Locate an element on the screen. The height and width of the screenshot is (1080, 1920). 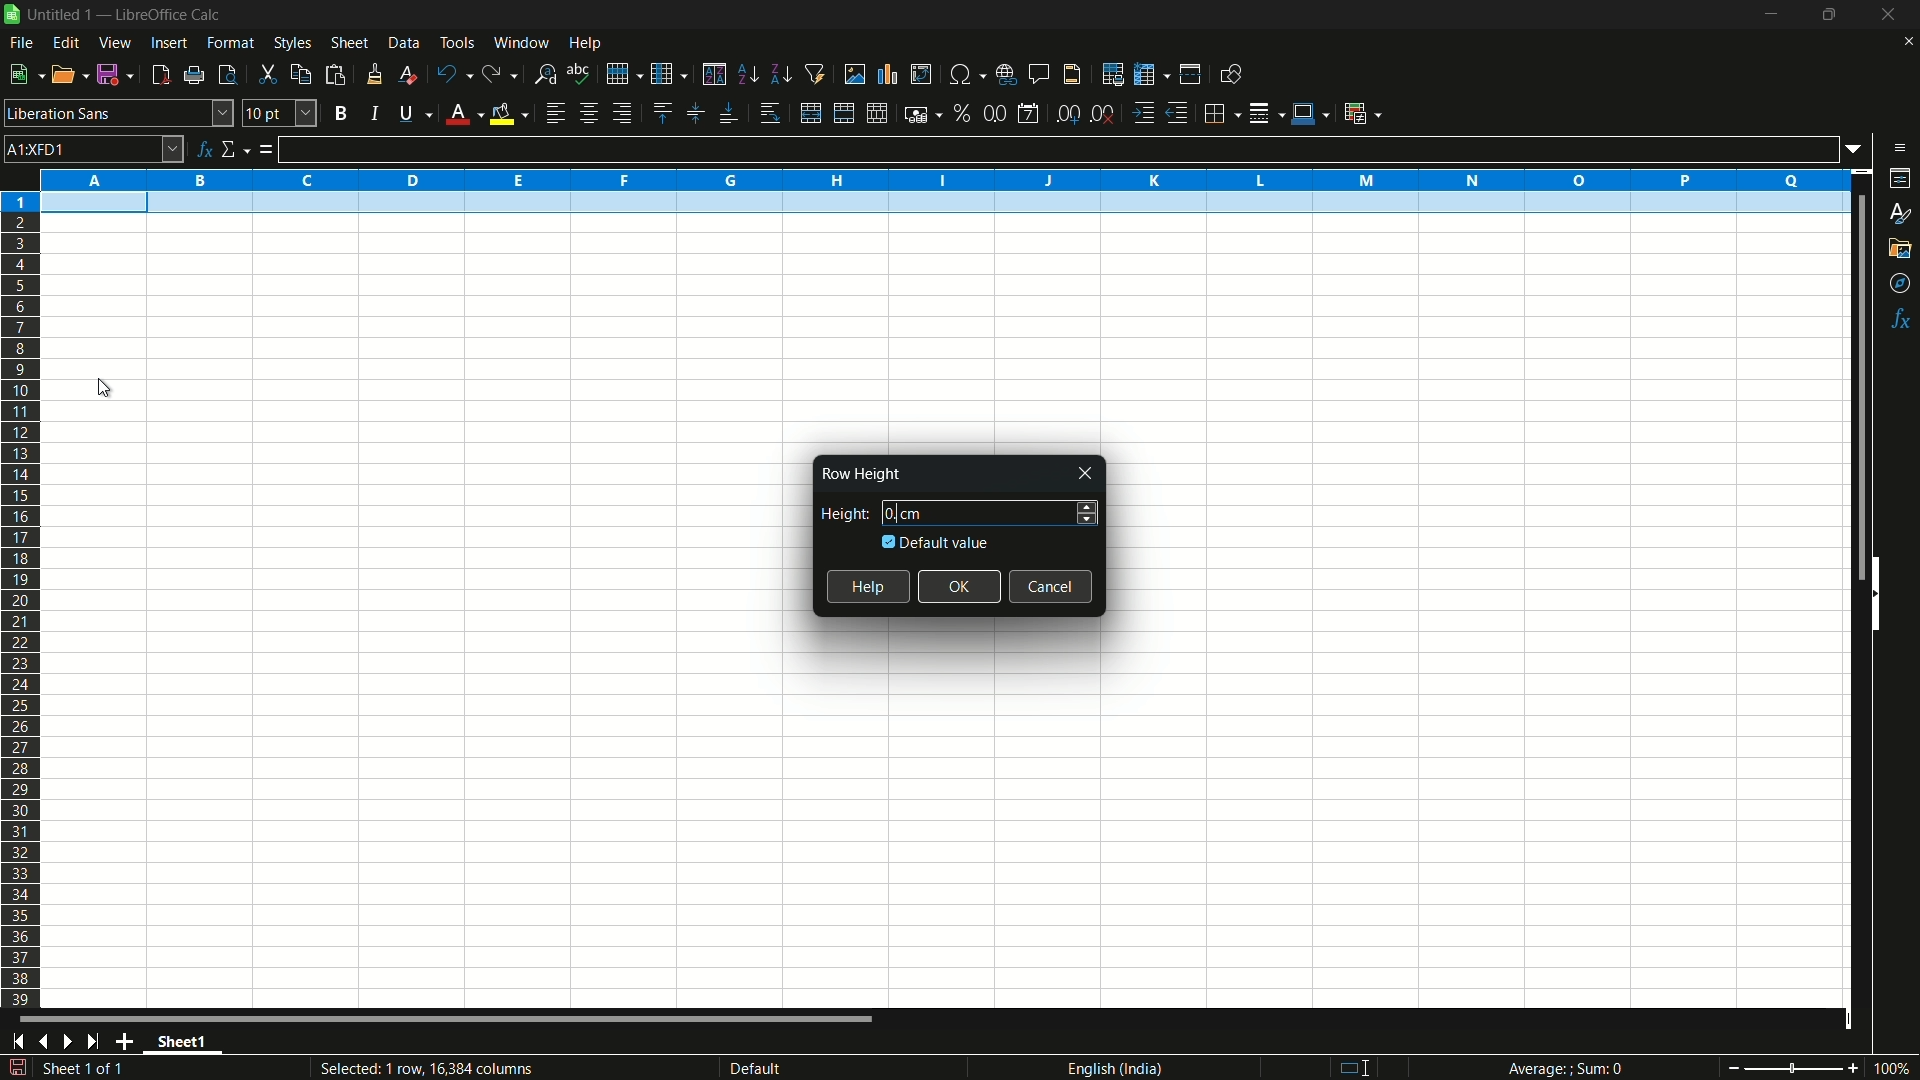
ok is located at coordinates (961, 586).